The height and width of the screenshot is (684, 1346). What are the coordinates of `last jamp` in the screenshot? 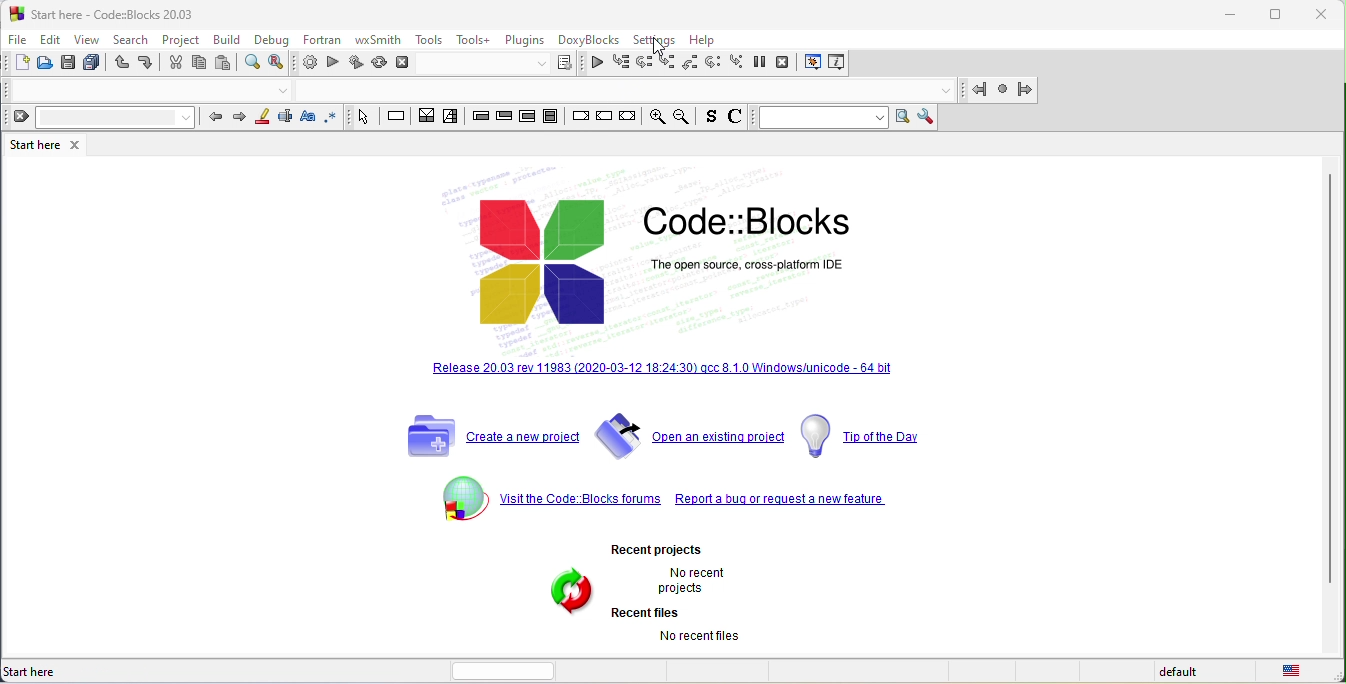 It's located at (1003, 90).